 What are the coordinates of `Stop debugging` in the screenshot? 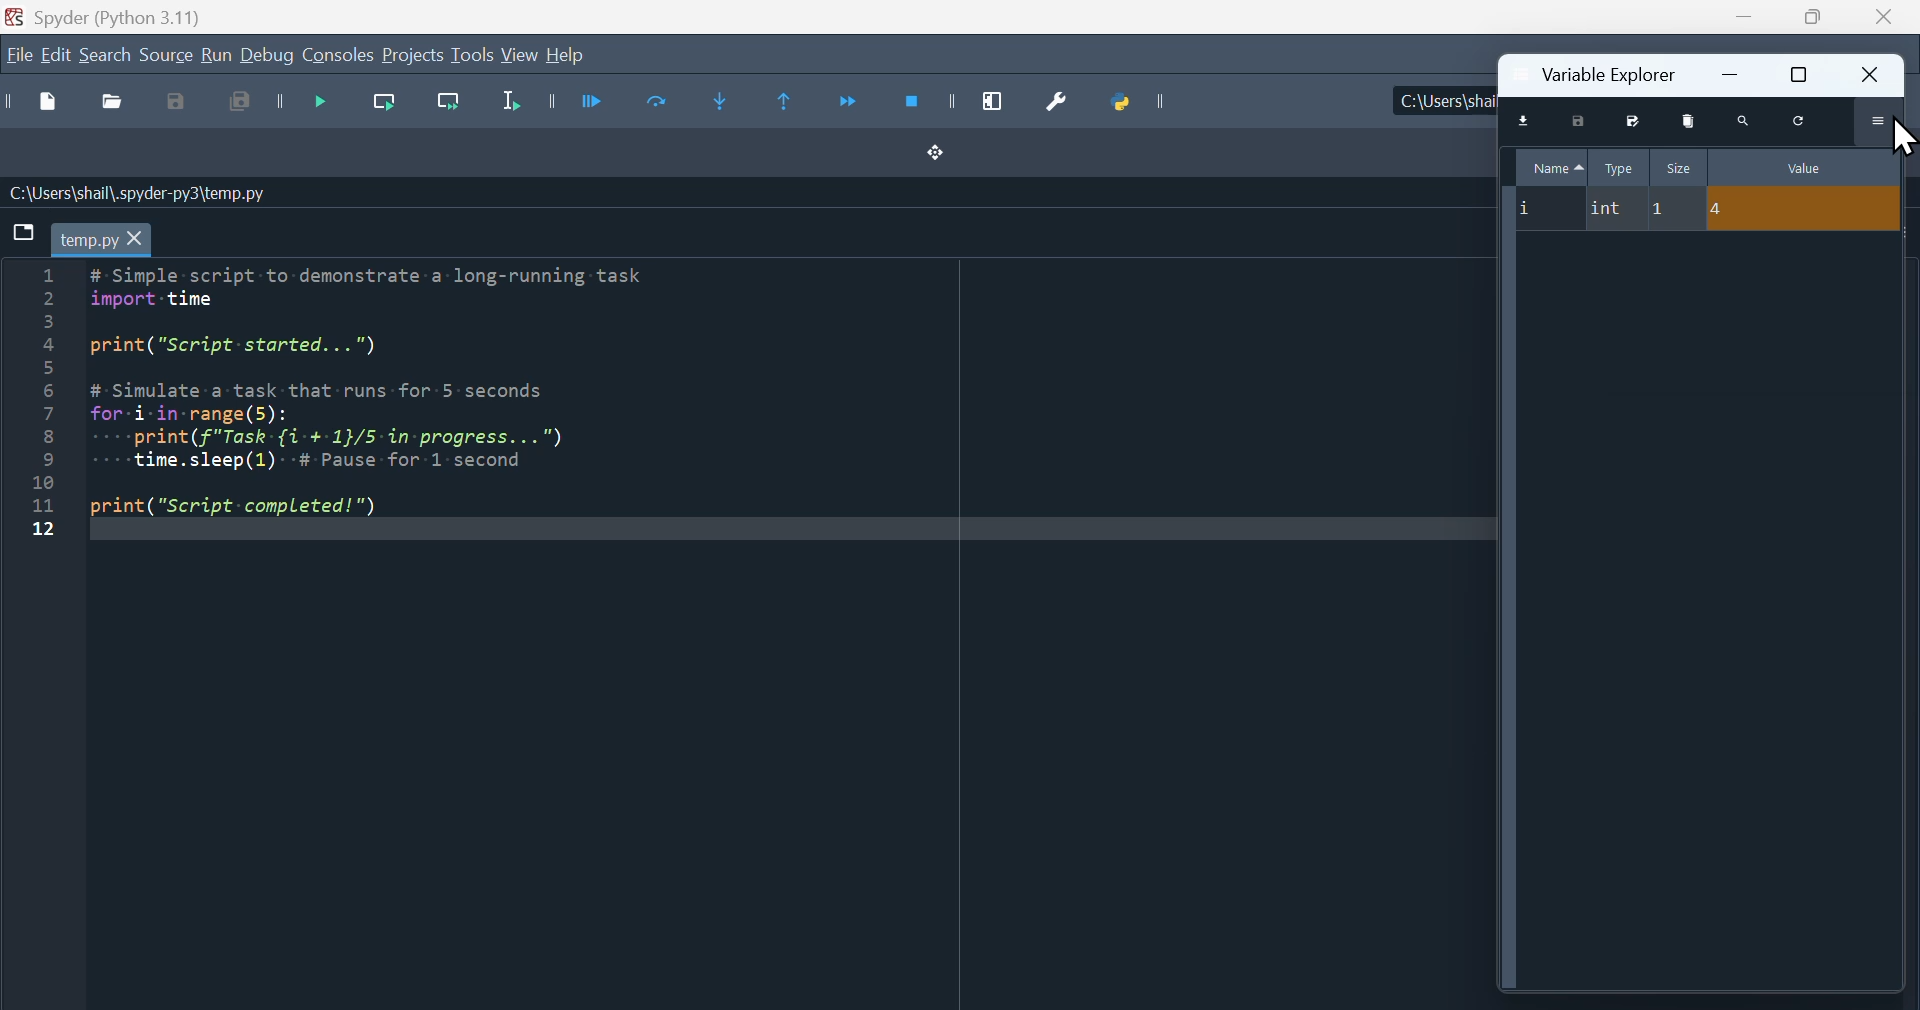 It's located at (925, 102).